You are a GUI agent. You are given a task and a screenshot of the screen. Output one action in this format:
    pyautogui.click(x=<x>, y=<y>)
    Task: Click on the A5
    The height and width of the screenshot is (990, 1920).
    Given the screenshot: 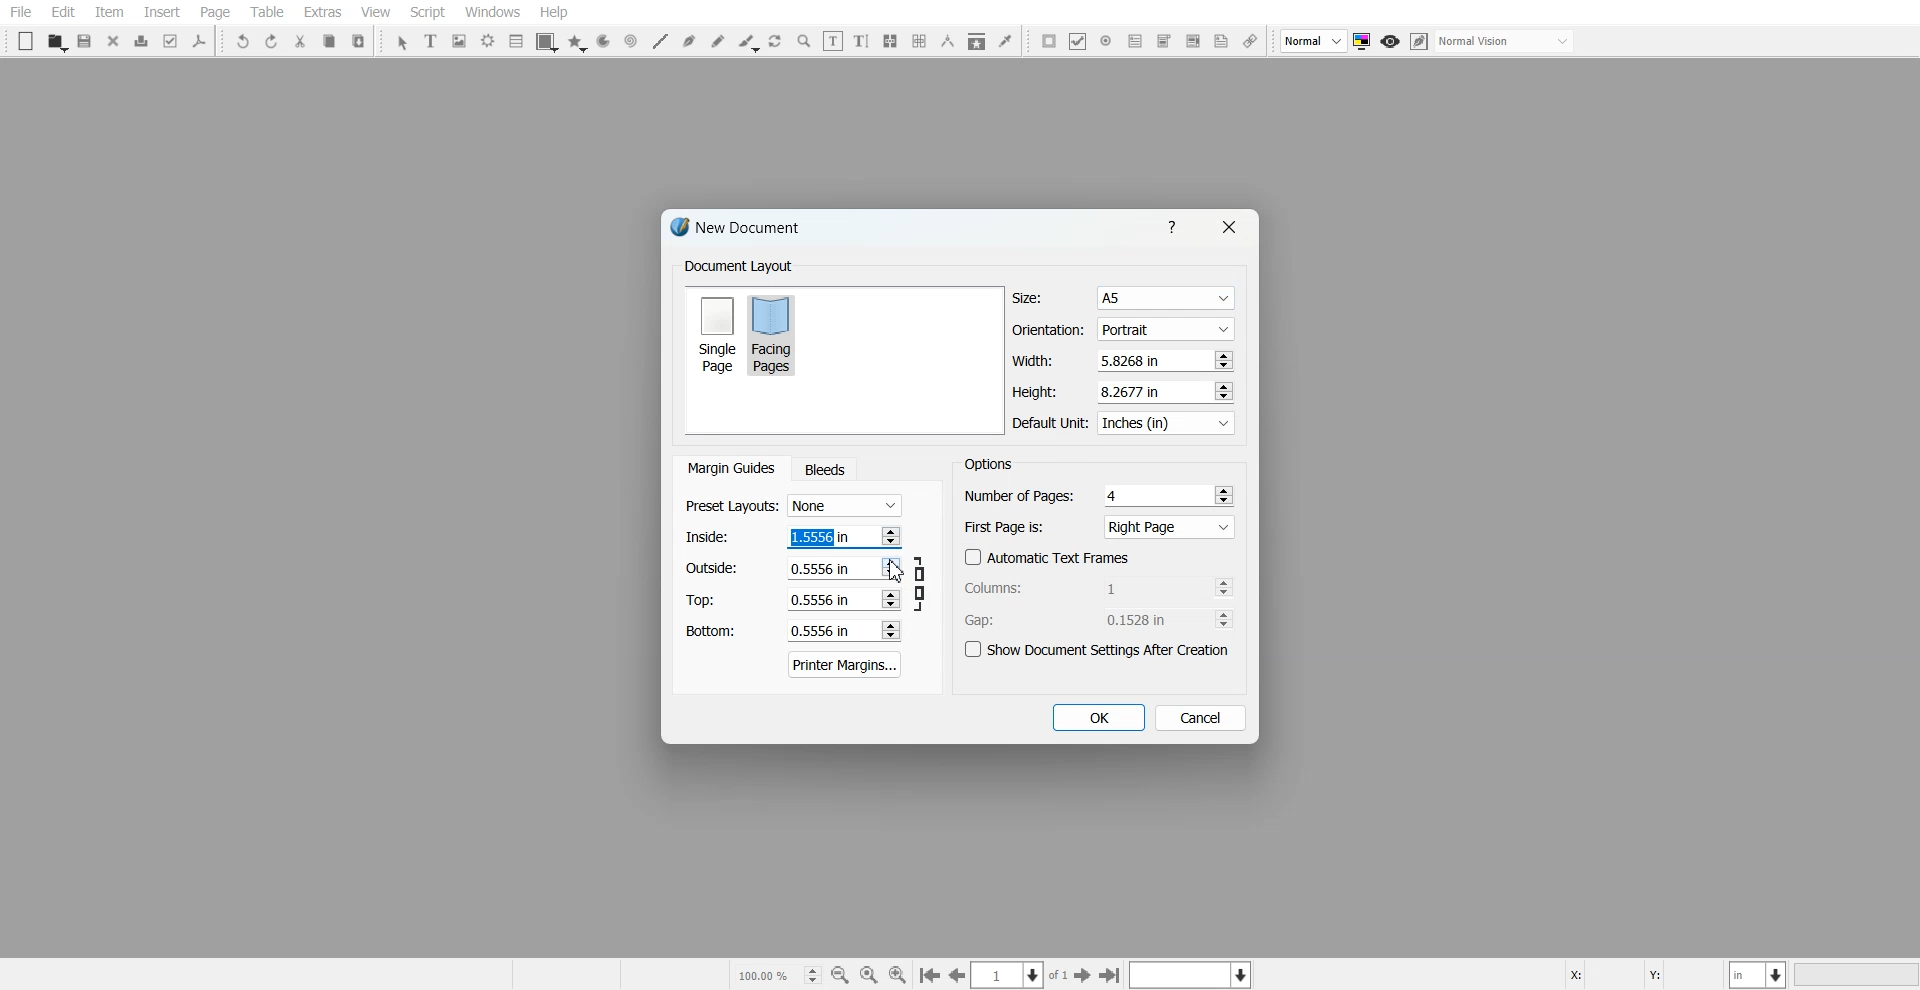 What is the action you would take?
    pyautogui.click(x=1164, y=299)
    